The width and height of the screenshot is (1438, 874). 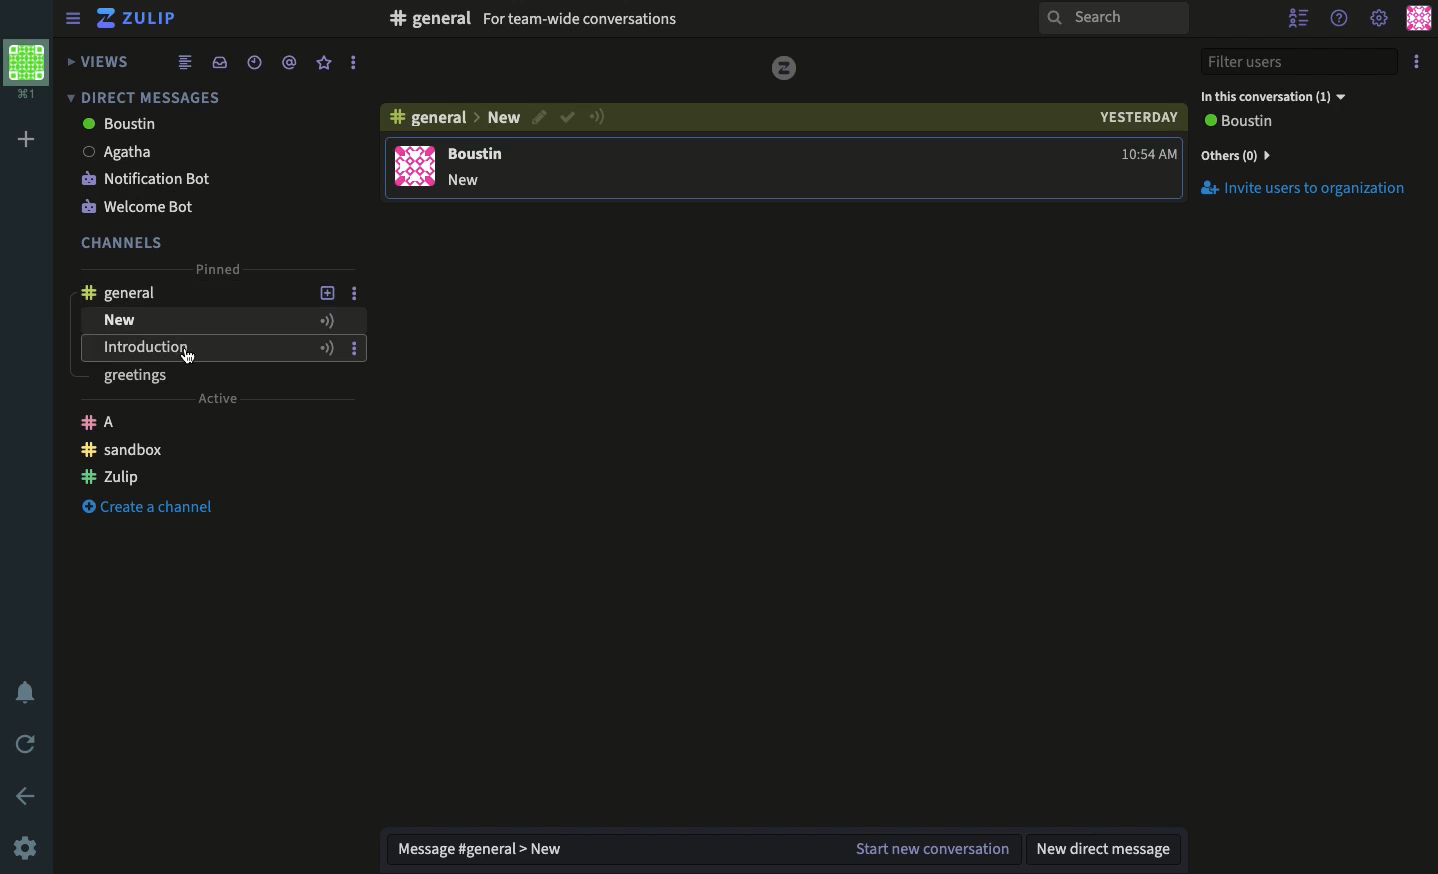 What do you see at coordinates (120, 292) in the screenshot?
I see `General` at bounding box center [120, 292].